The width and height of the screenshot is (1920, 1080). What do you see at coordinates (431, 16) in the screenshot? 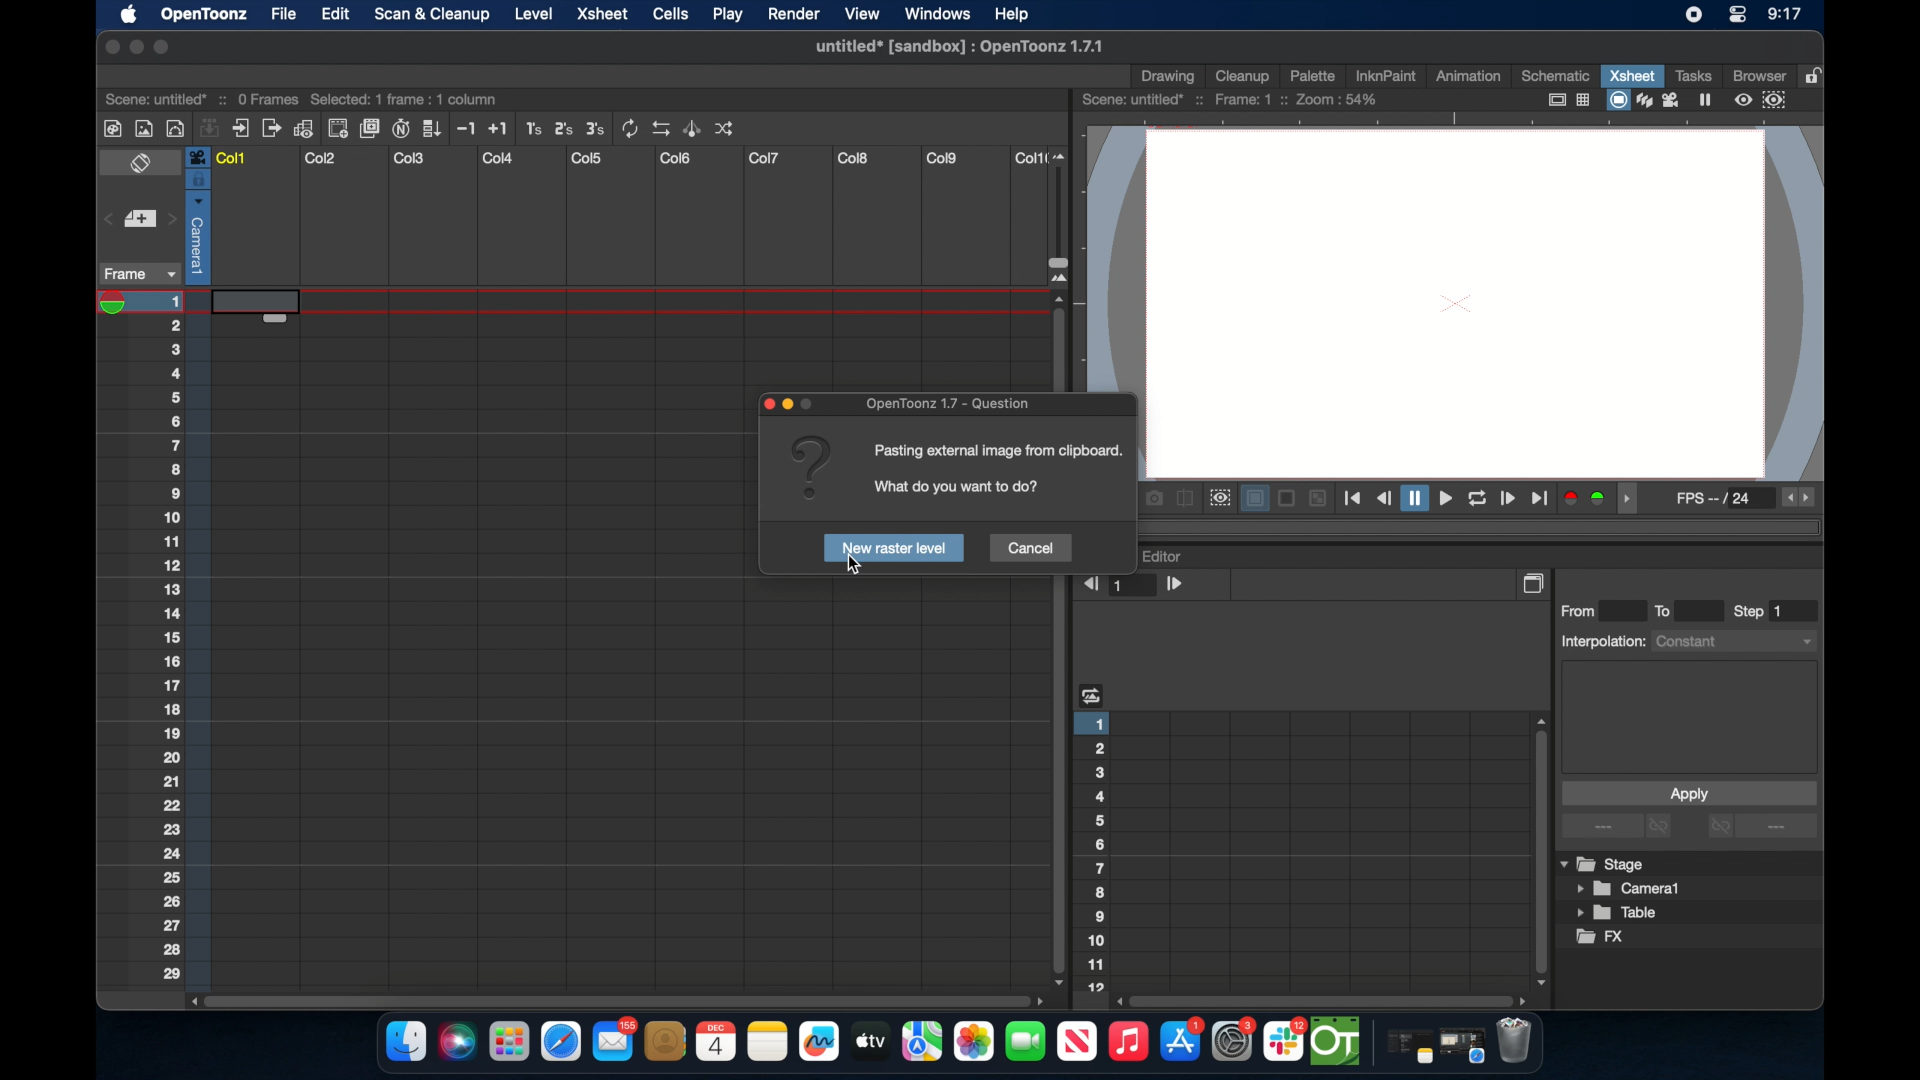
I see `scan & clean up` at bounding box center [431, 16].